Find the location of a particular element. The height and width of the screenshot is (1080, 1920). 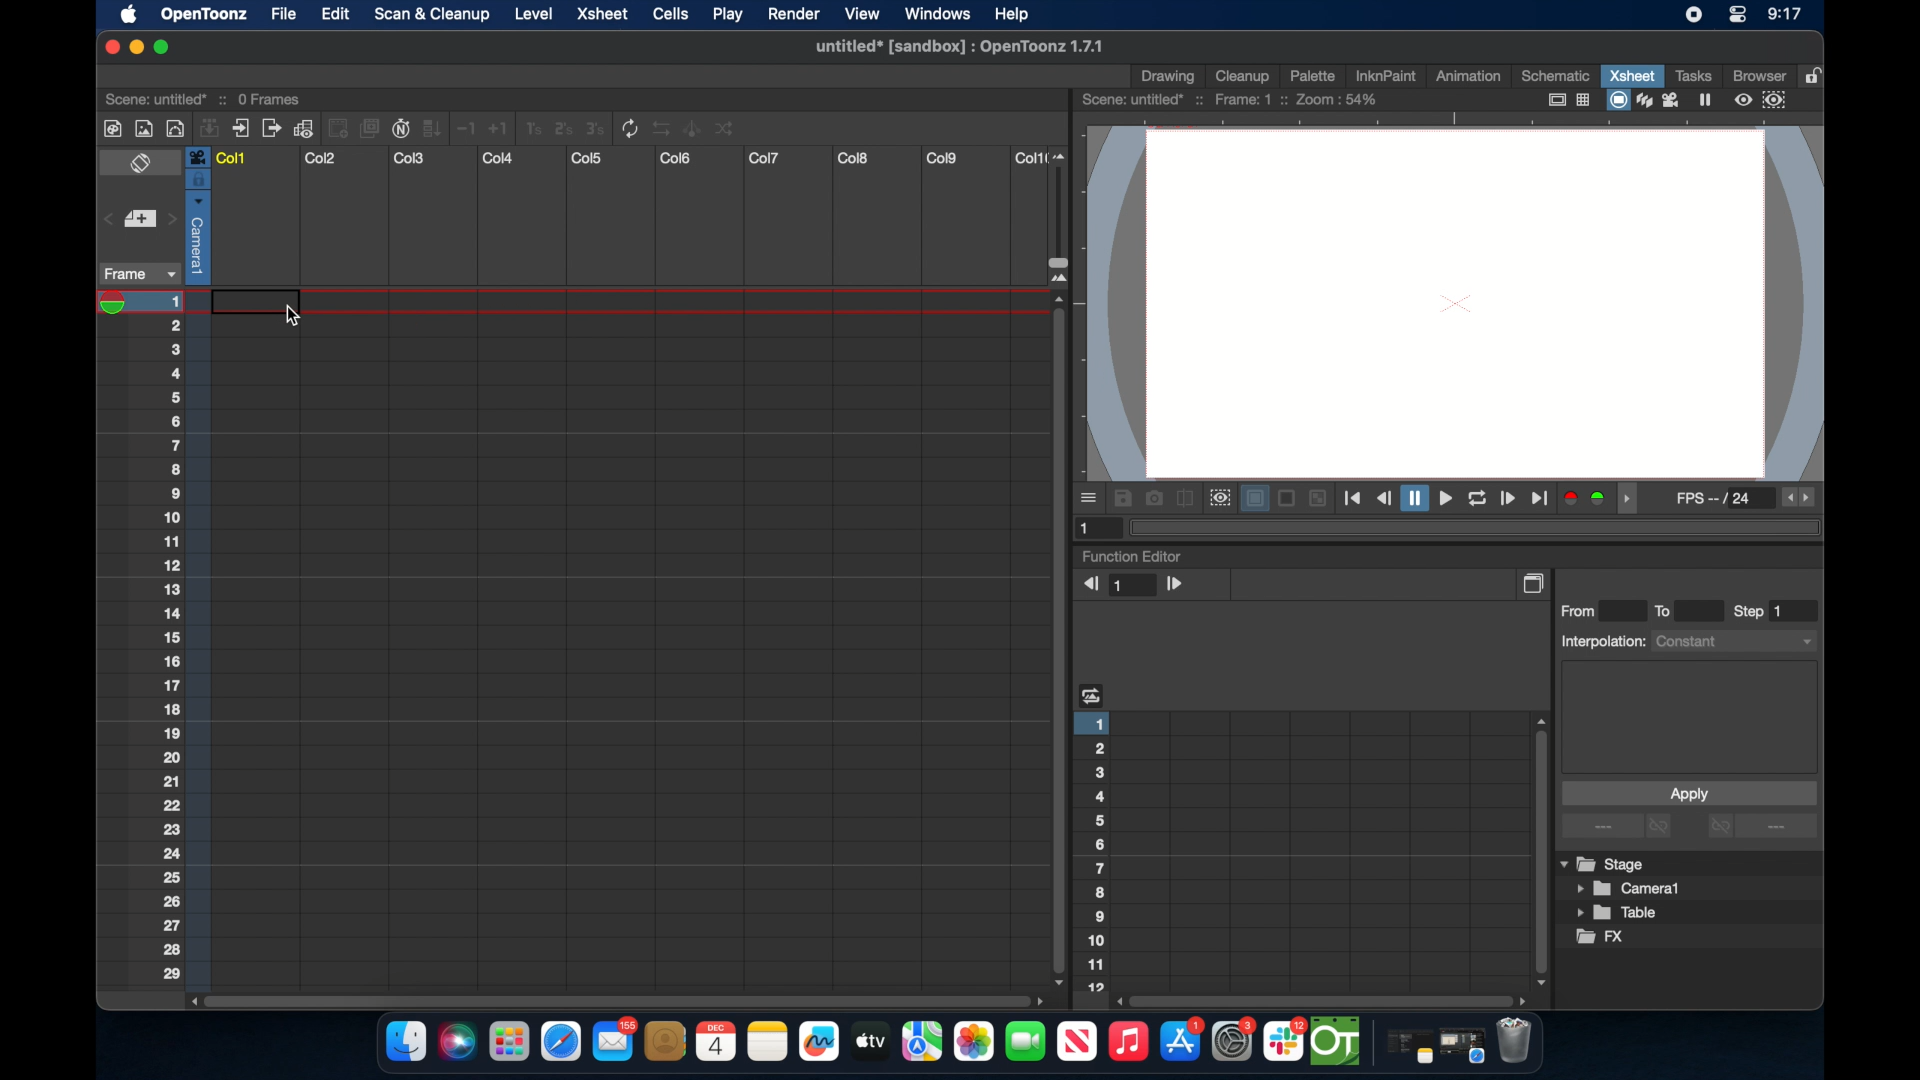

columns is located at coordinates (629, 158).